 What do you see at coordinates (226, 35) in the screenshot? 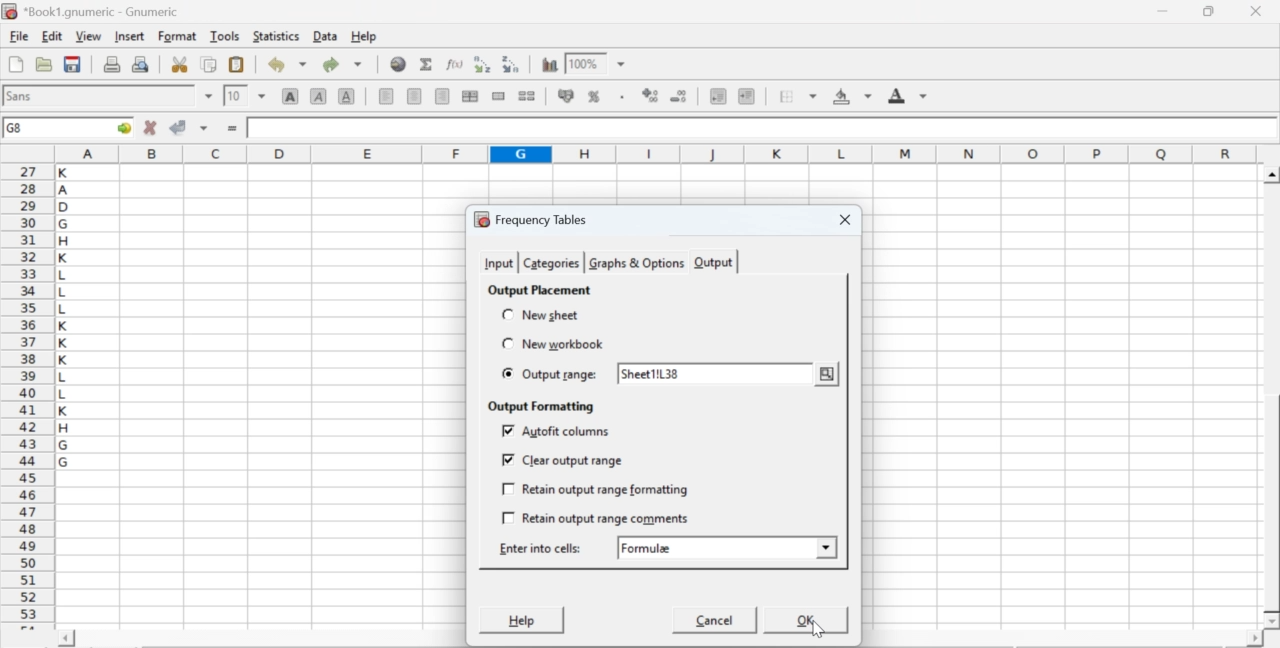
I see `tools` at bounding box center [226, 35].